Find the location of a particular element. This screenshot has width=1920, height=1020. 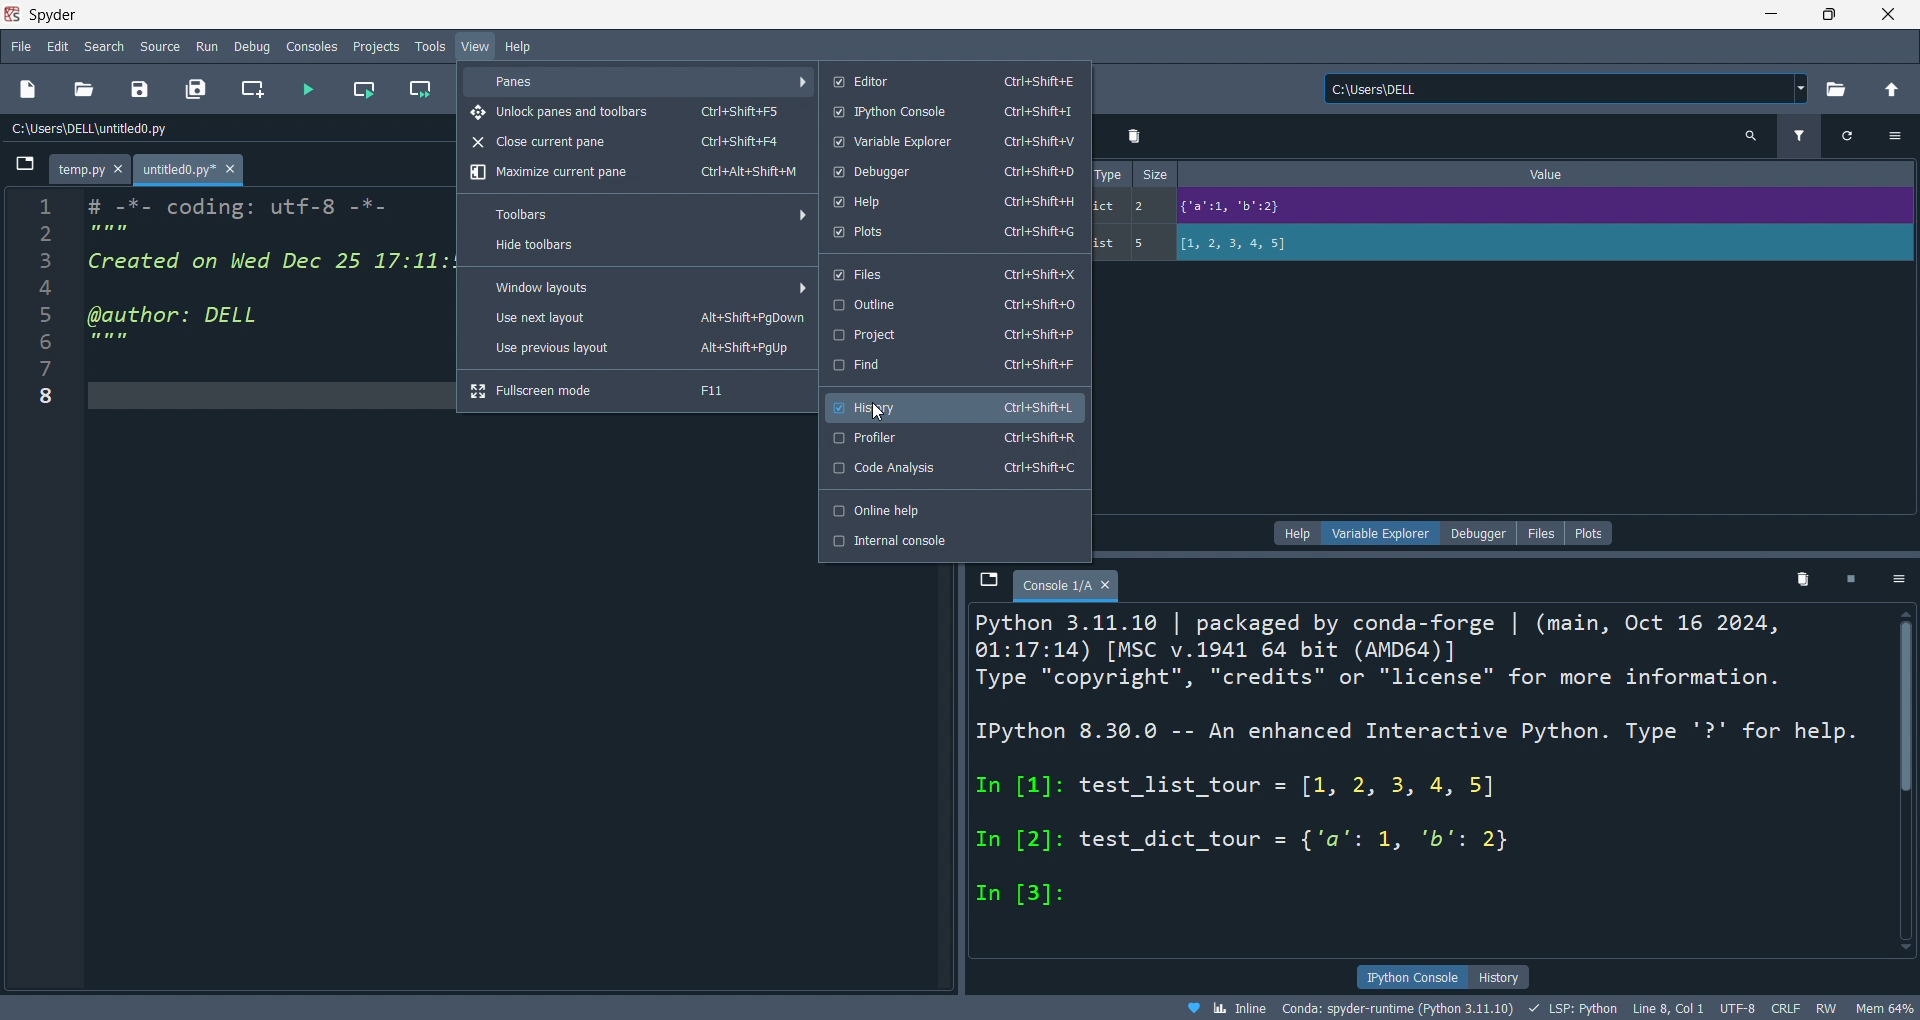

Line number is located at coordinates (44, 308).